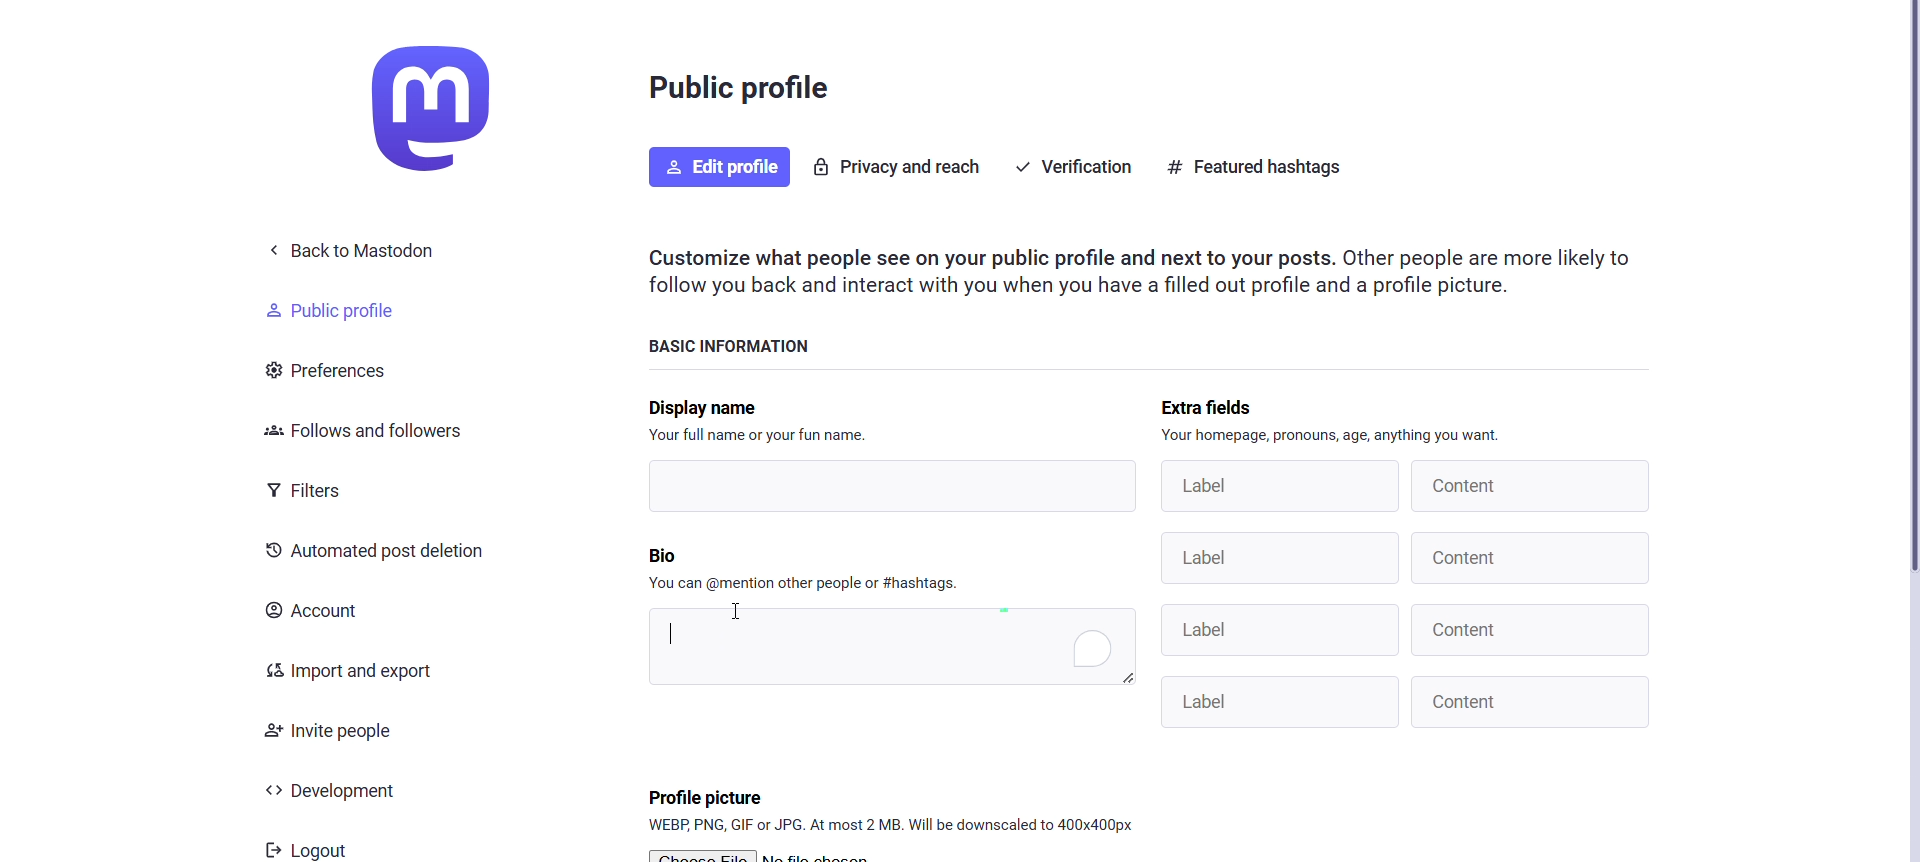 This screenshot has width=1920, height=862. Describe the element at coordinates (716, 167) in the screenshot. I see `Edit Profile` at that location.